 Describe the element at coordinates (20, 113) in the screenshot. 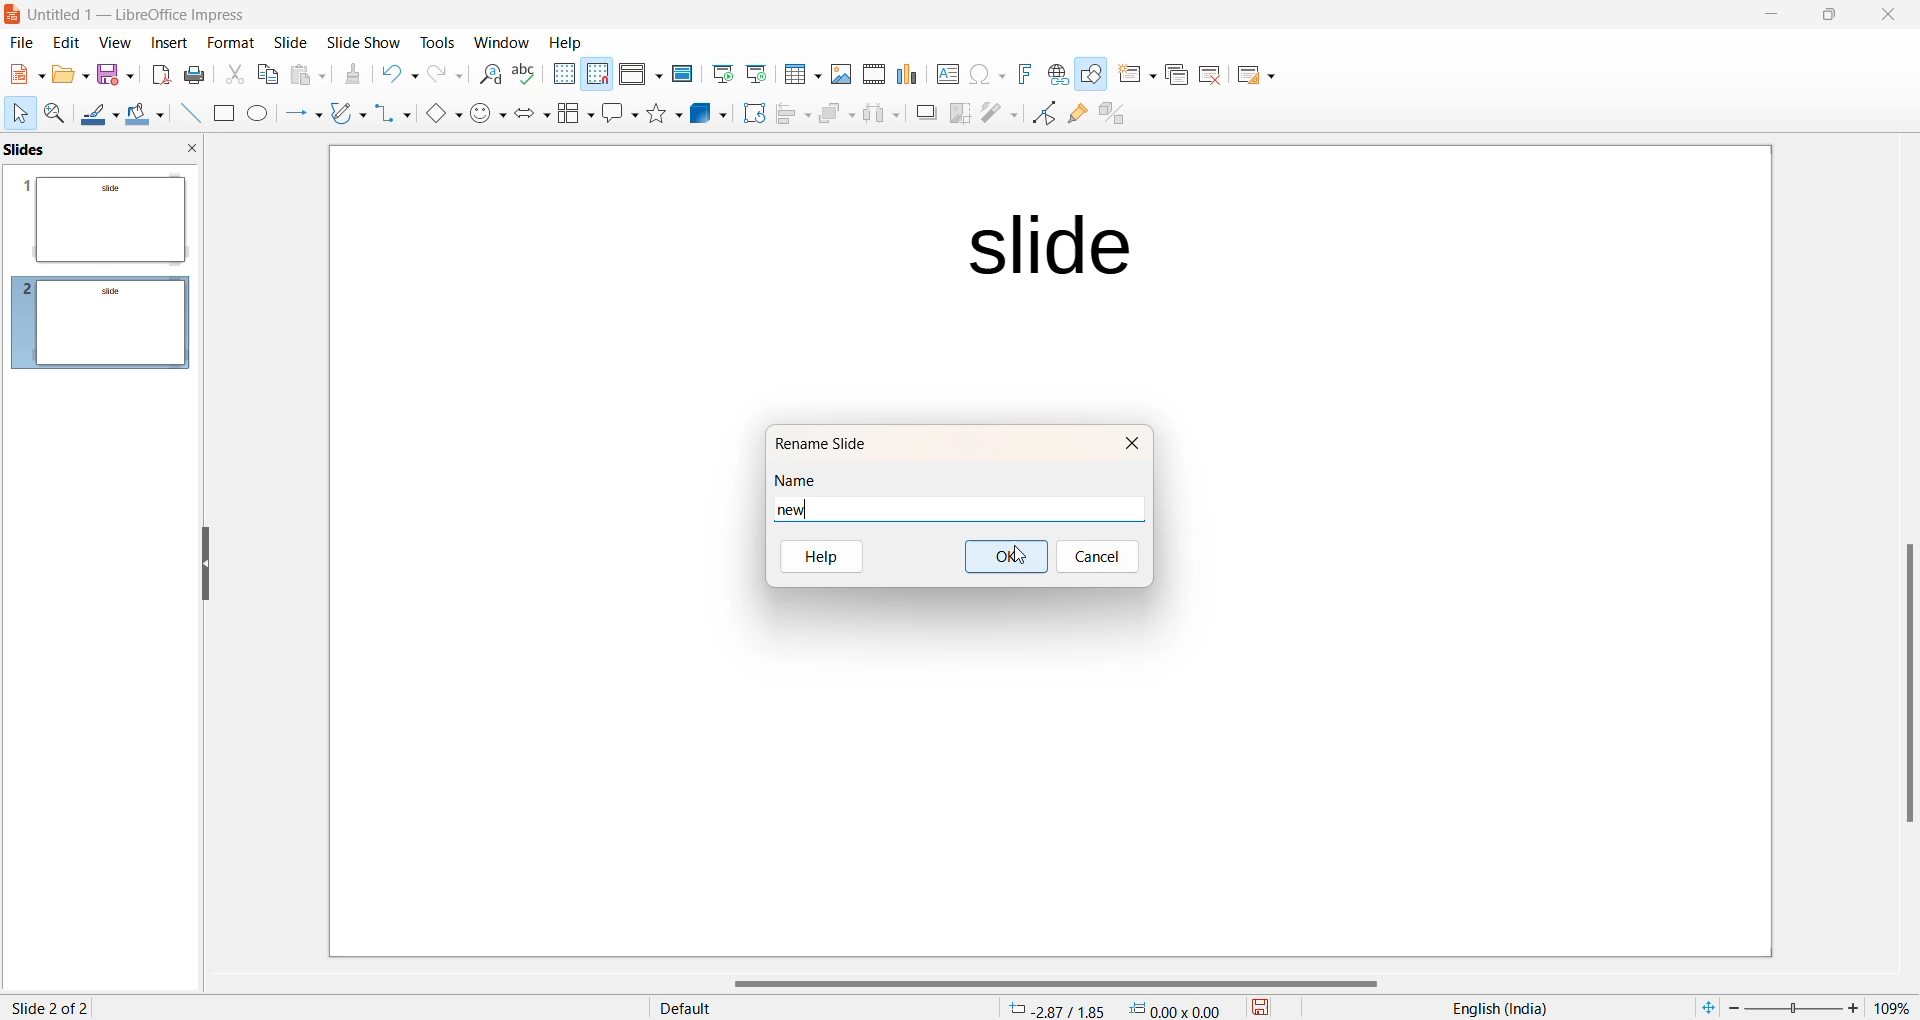

I see `Cursor` at that location.